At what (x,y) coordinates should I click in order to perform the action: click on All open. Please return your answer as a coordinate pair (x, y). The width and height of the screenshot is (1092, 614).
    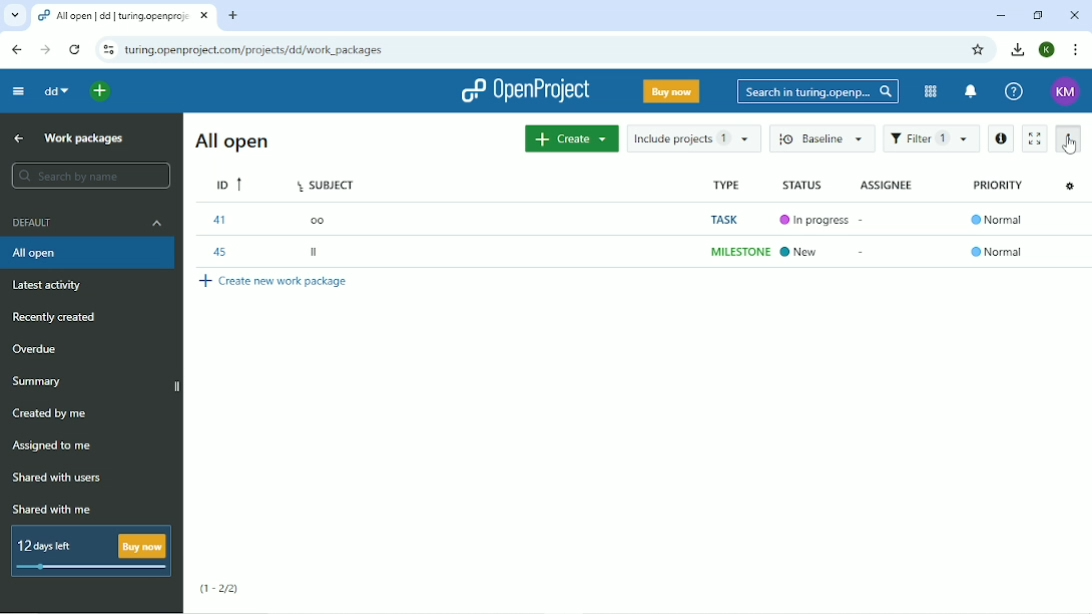
    Looking at the image, I should click on (235, 141).